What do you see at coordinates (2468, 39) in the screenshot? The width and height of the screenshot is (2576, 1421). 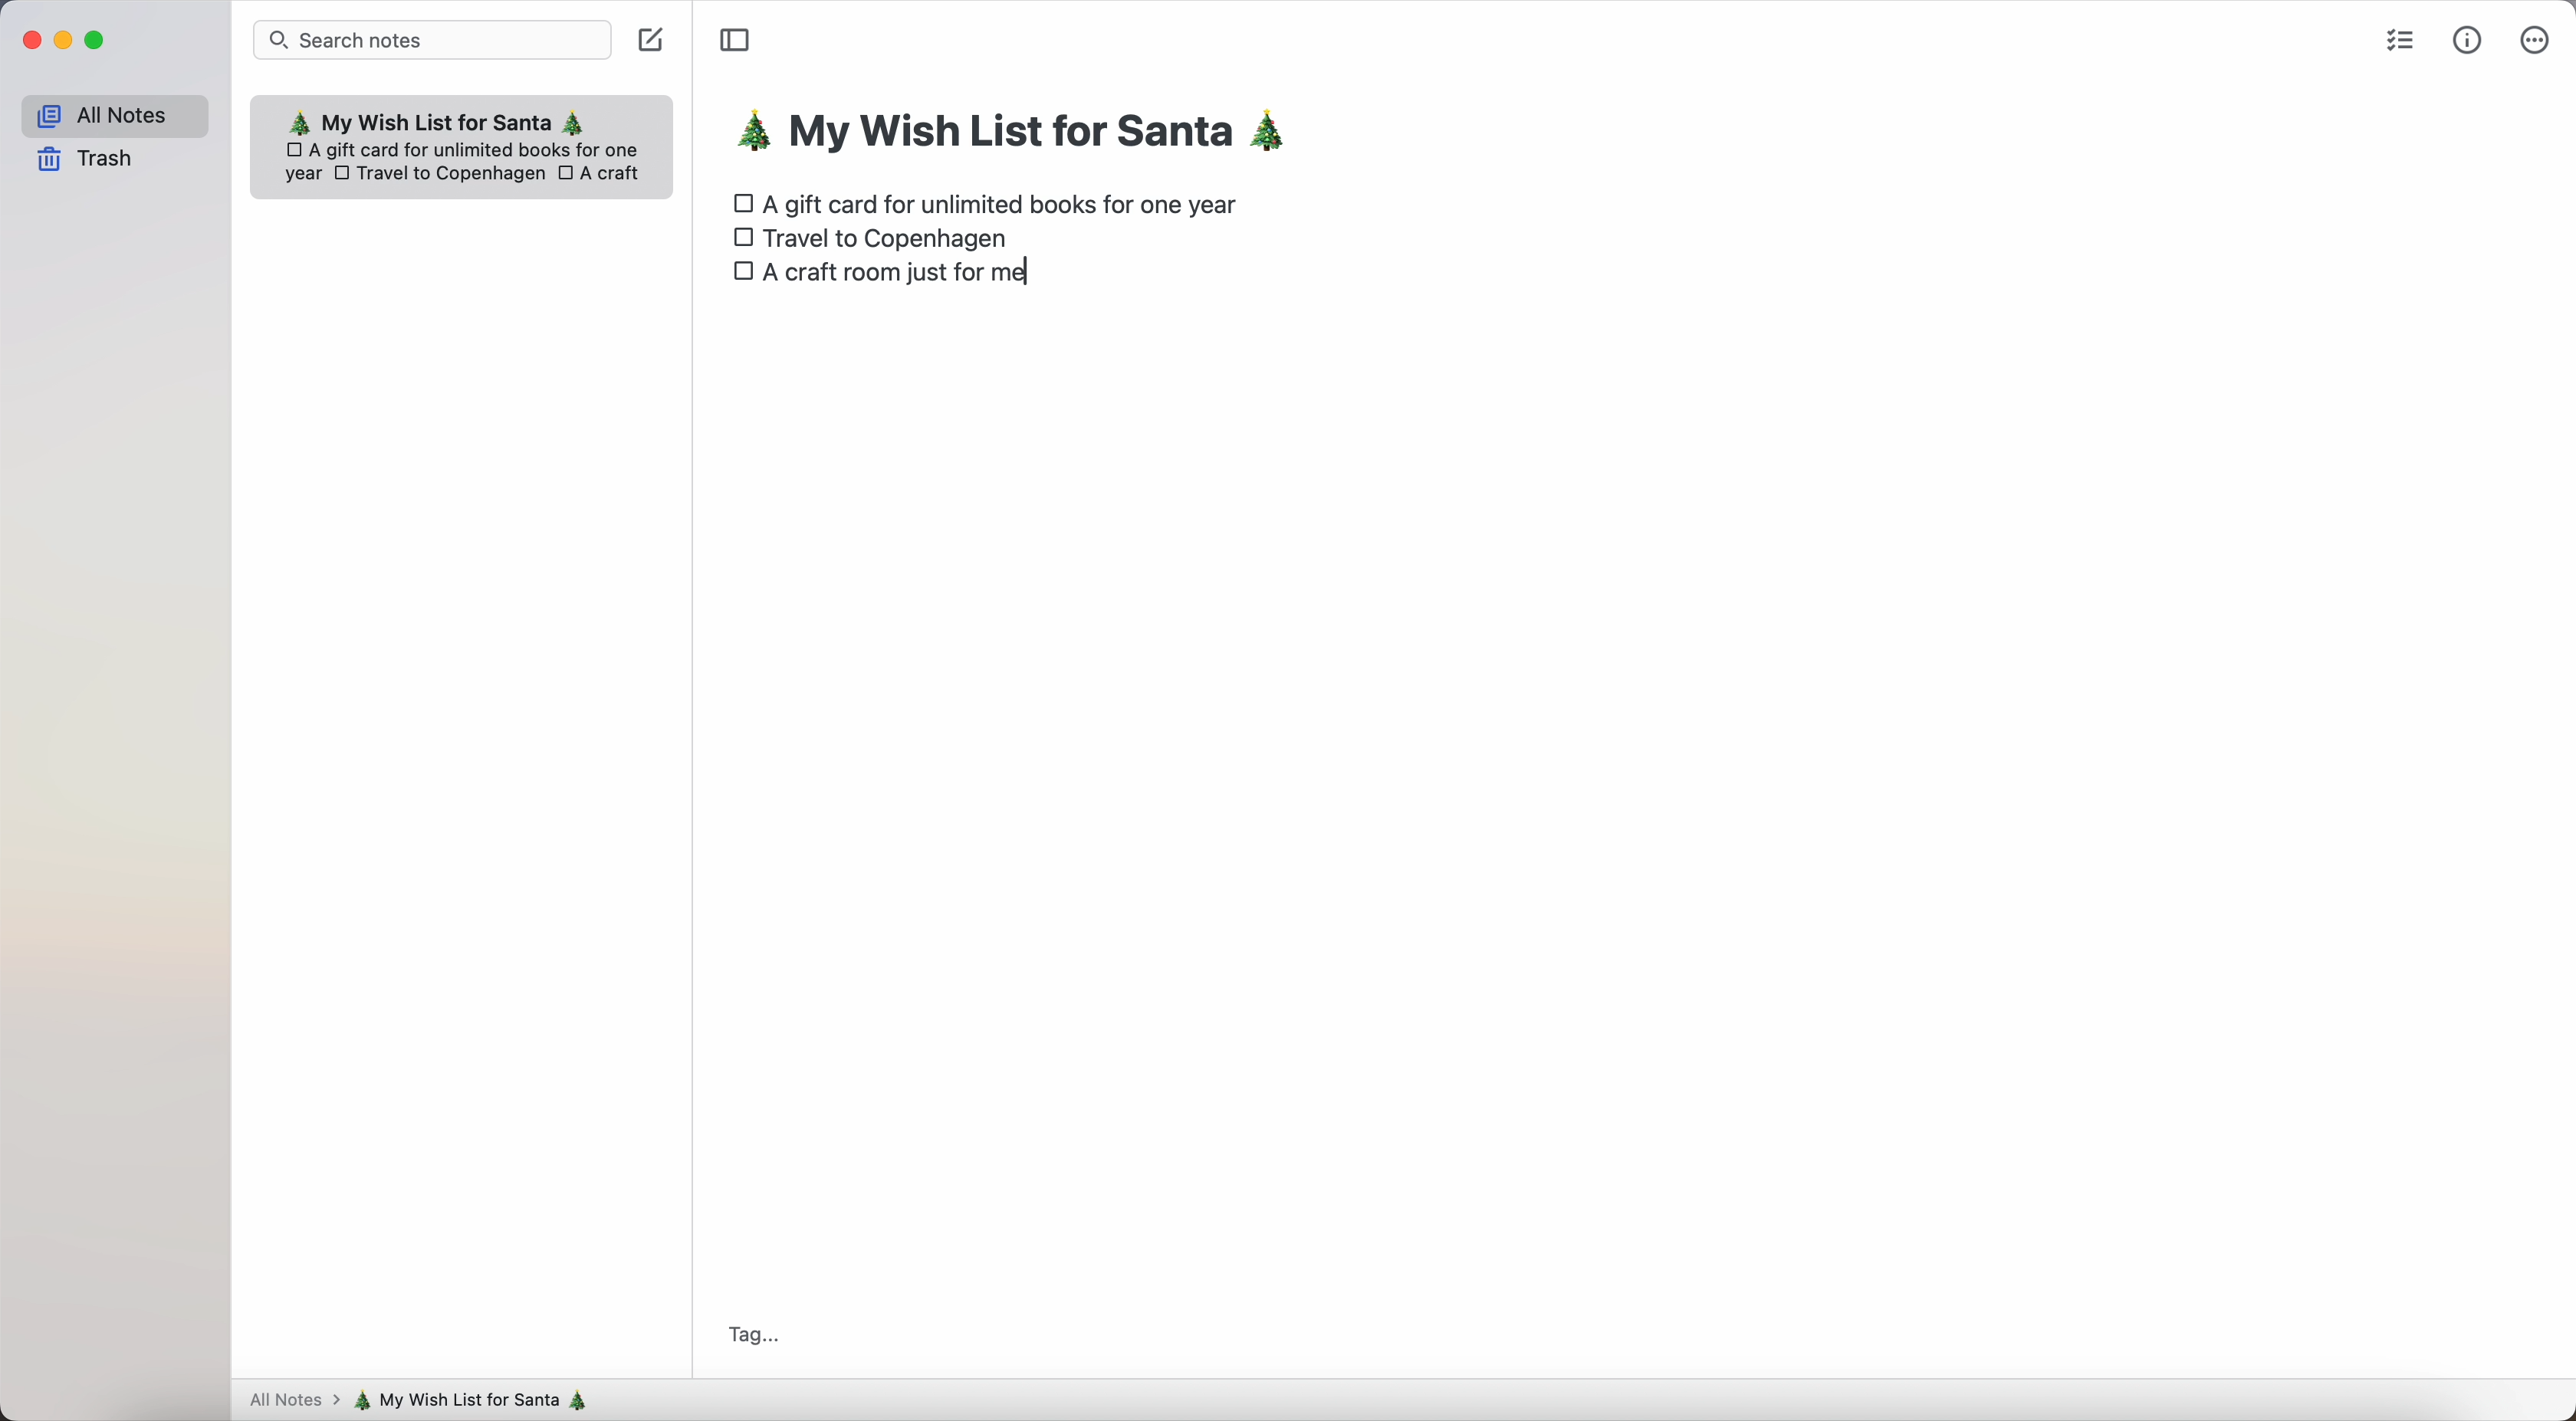 I see `metrics` at bounding box center [2468, 39].